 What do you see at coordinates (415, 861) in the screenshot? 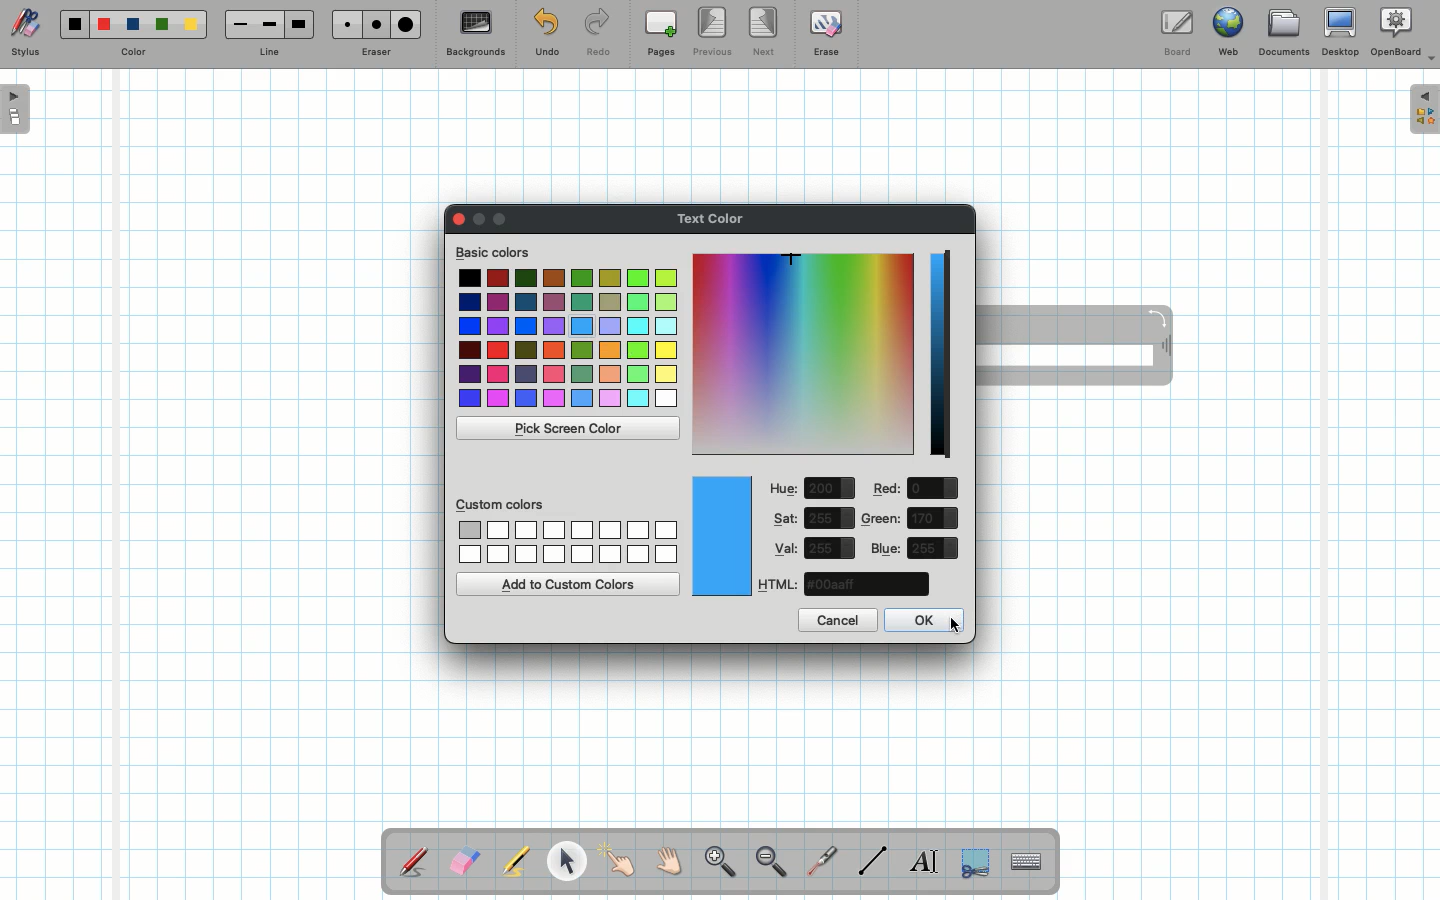
I see `Stylus` at bounding box center [415, 861].